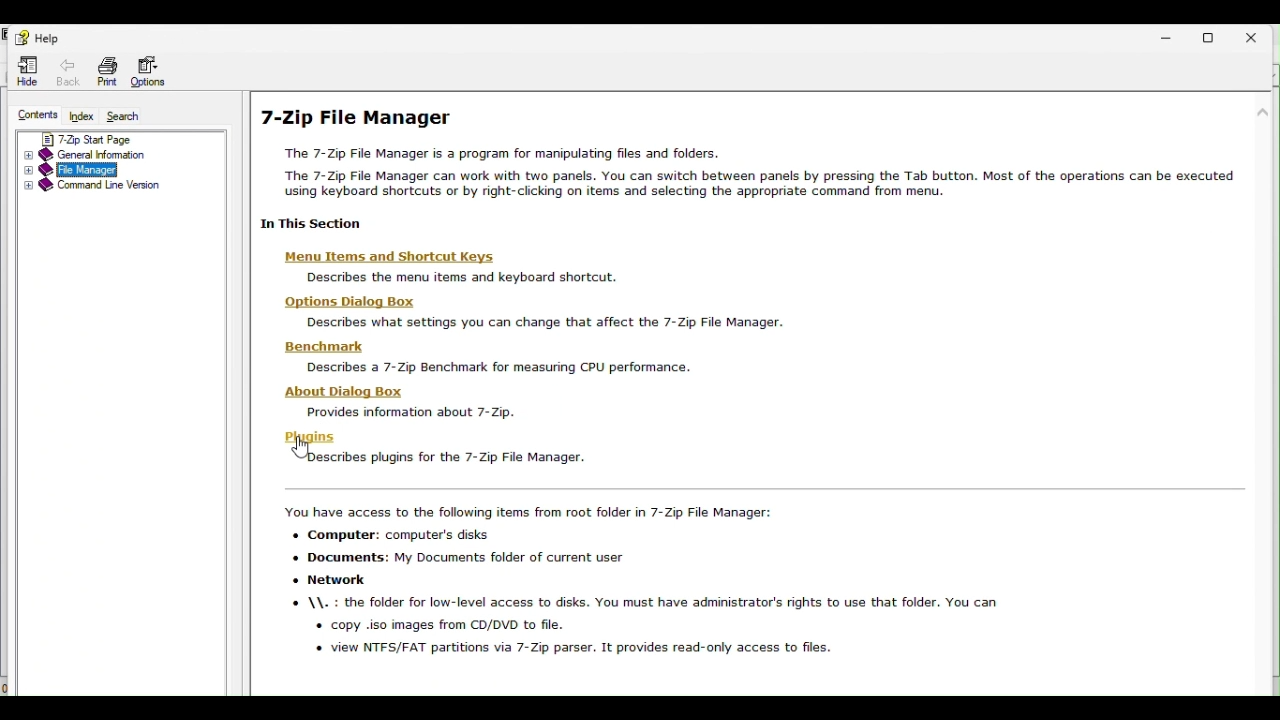  Describe the element at coordinates (154, 67) in the screenshot. I see `Options` at that location.